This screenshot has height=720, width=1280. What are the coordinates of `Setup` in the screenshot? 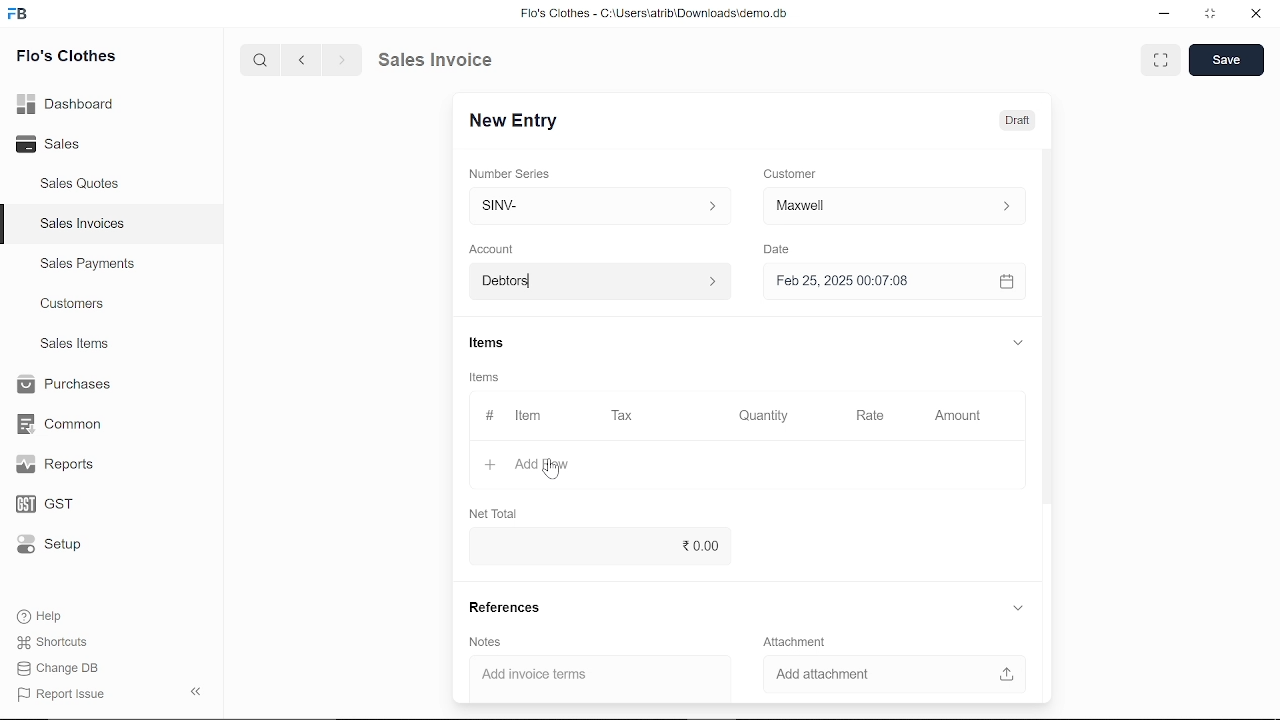 It's located at (54, 544).